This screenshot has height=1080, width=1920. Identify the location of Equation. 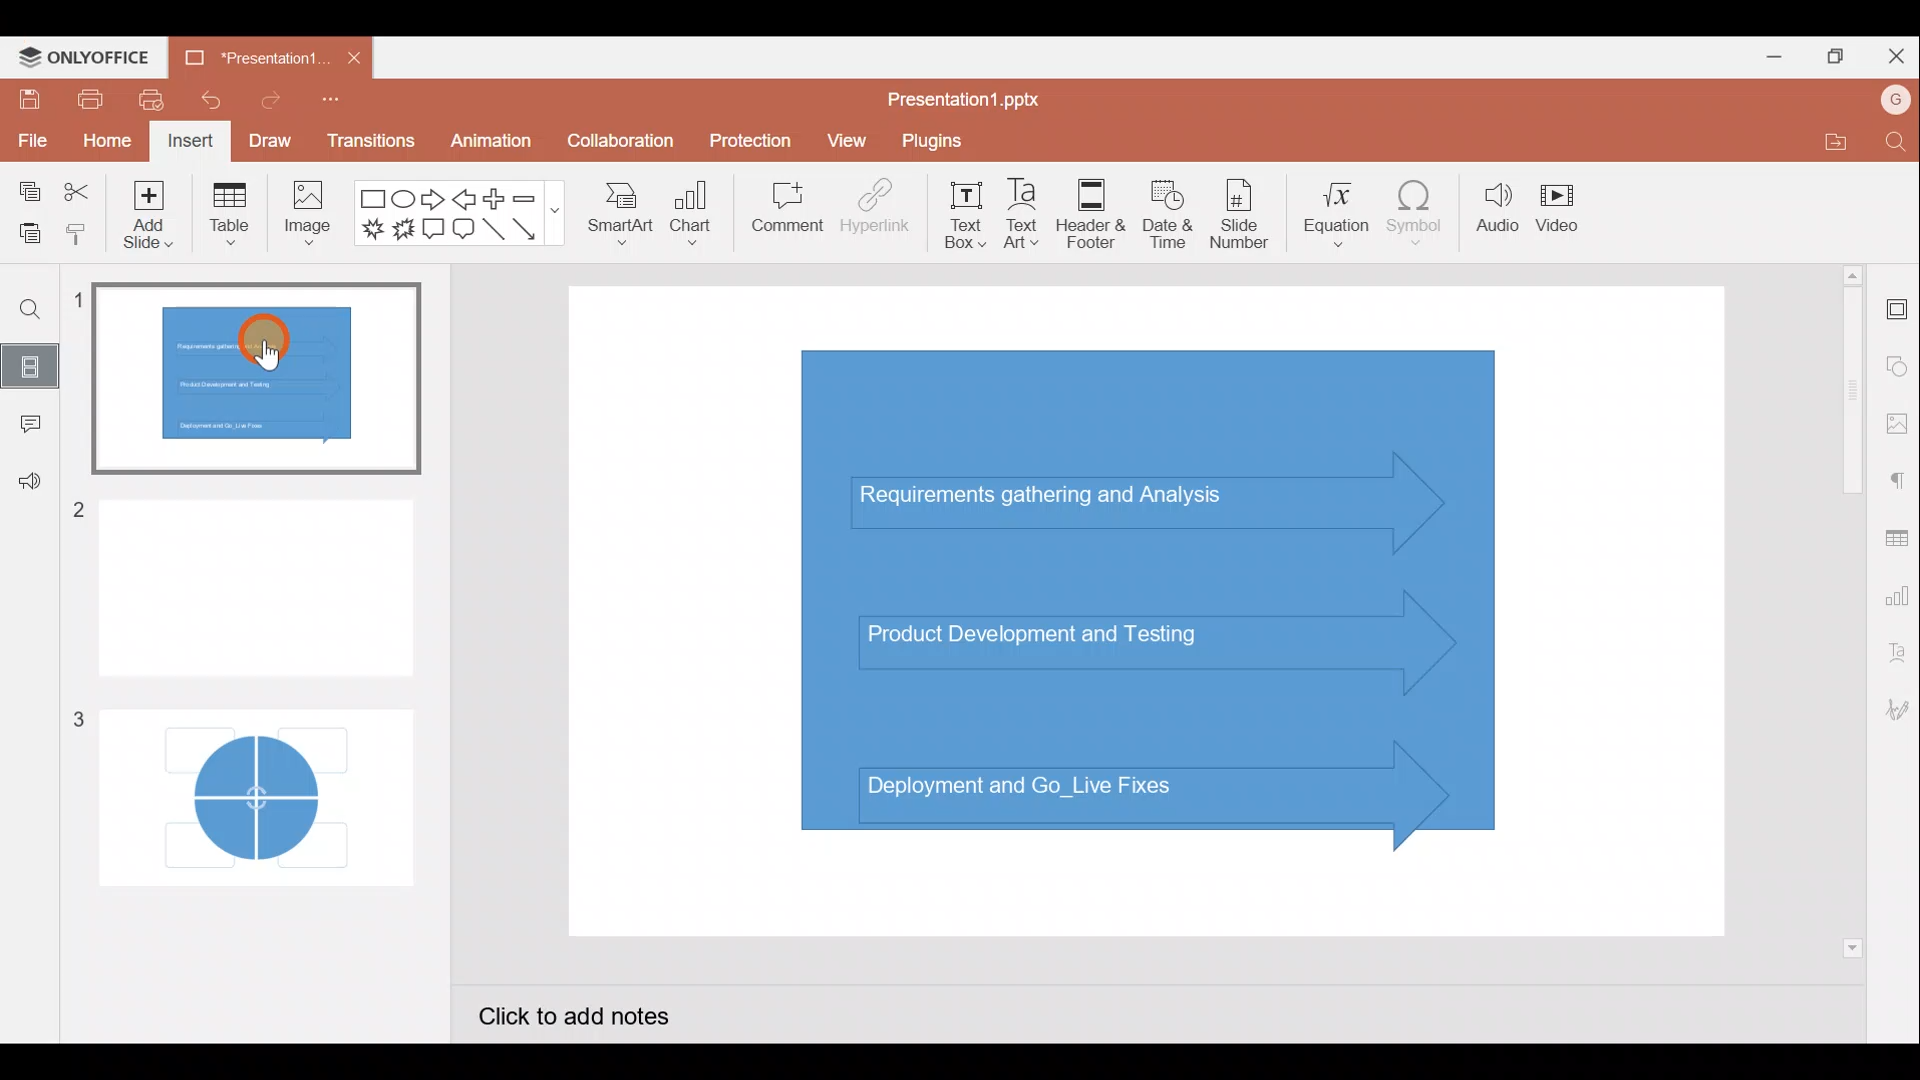
(1330, 215).